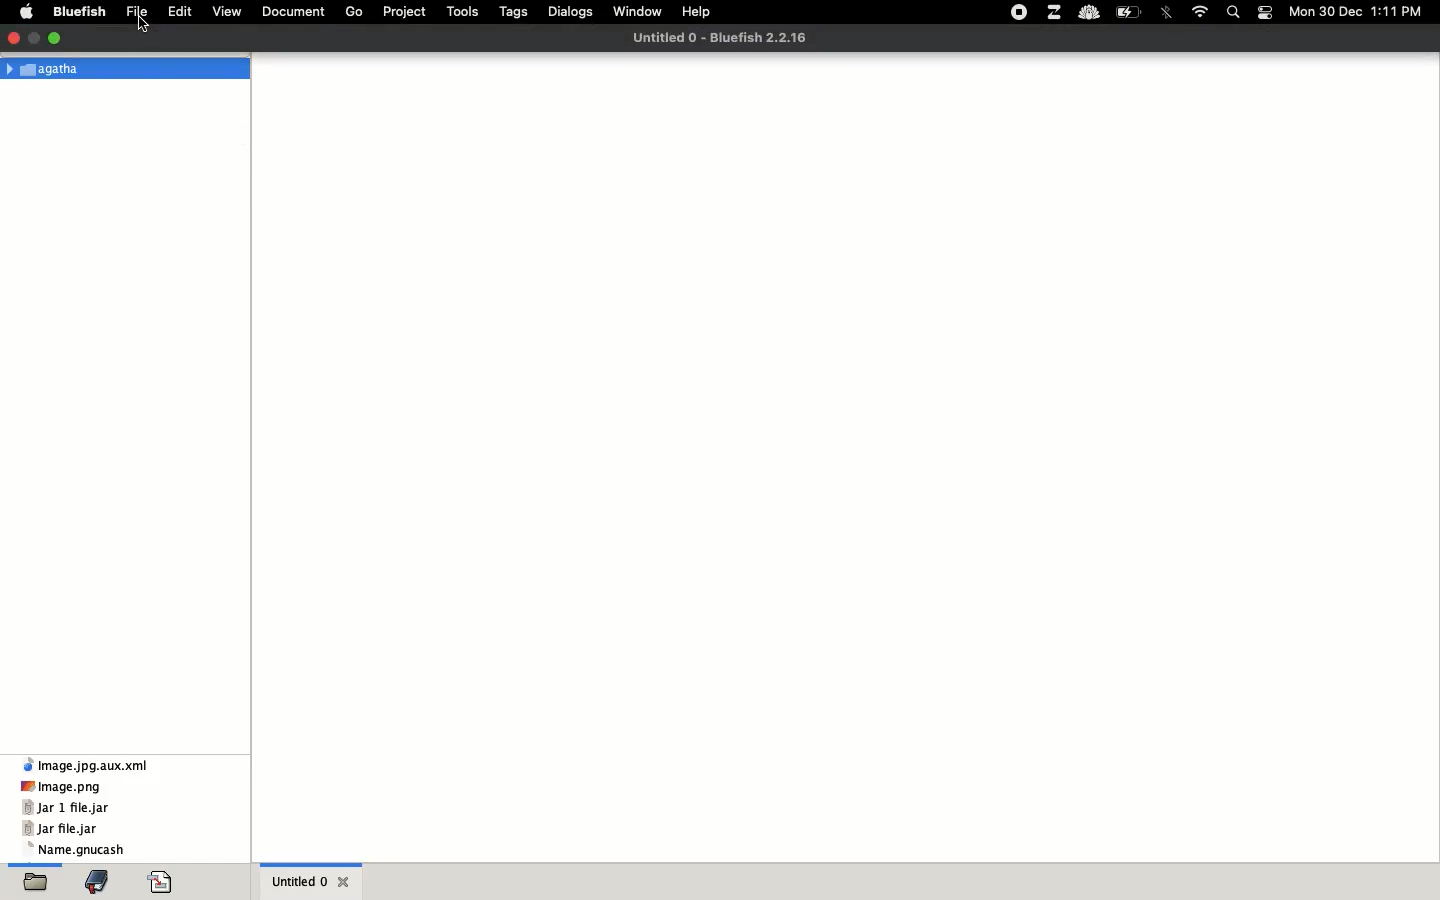 The width and height of the screenshot is (1440, 900). Describe the element at coordinates (1091, 13) in the screenshot. I see `cold turkey blocker` at that location.